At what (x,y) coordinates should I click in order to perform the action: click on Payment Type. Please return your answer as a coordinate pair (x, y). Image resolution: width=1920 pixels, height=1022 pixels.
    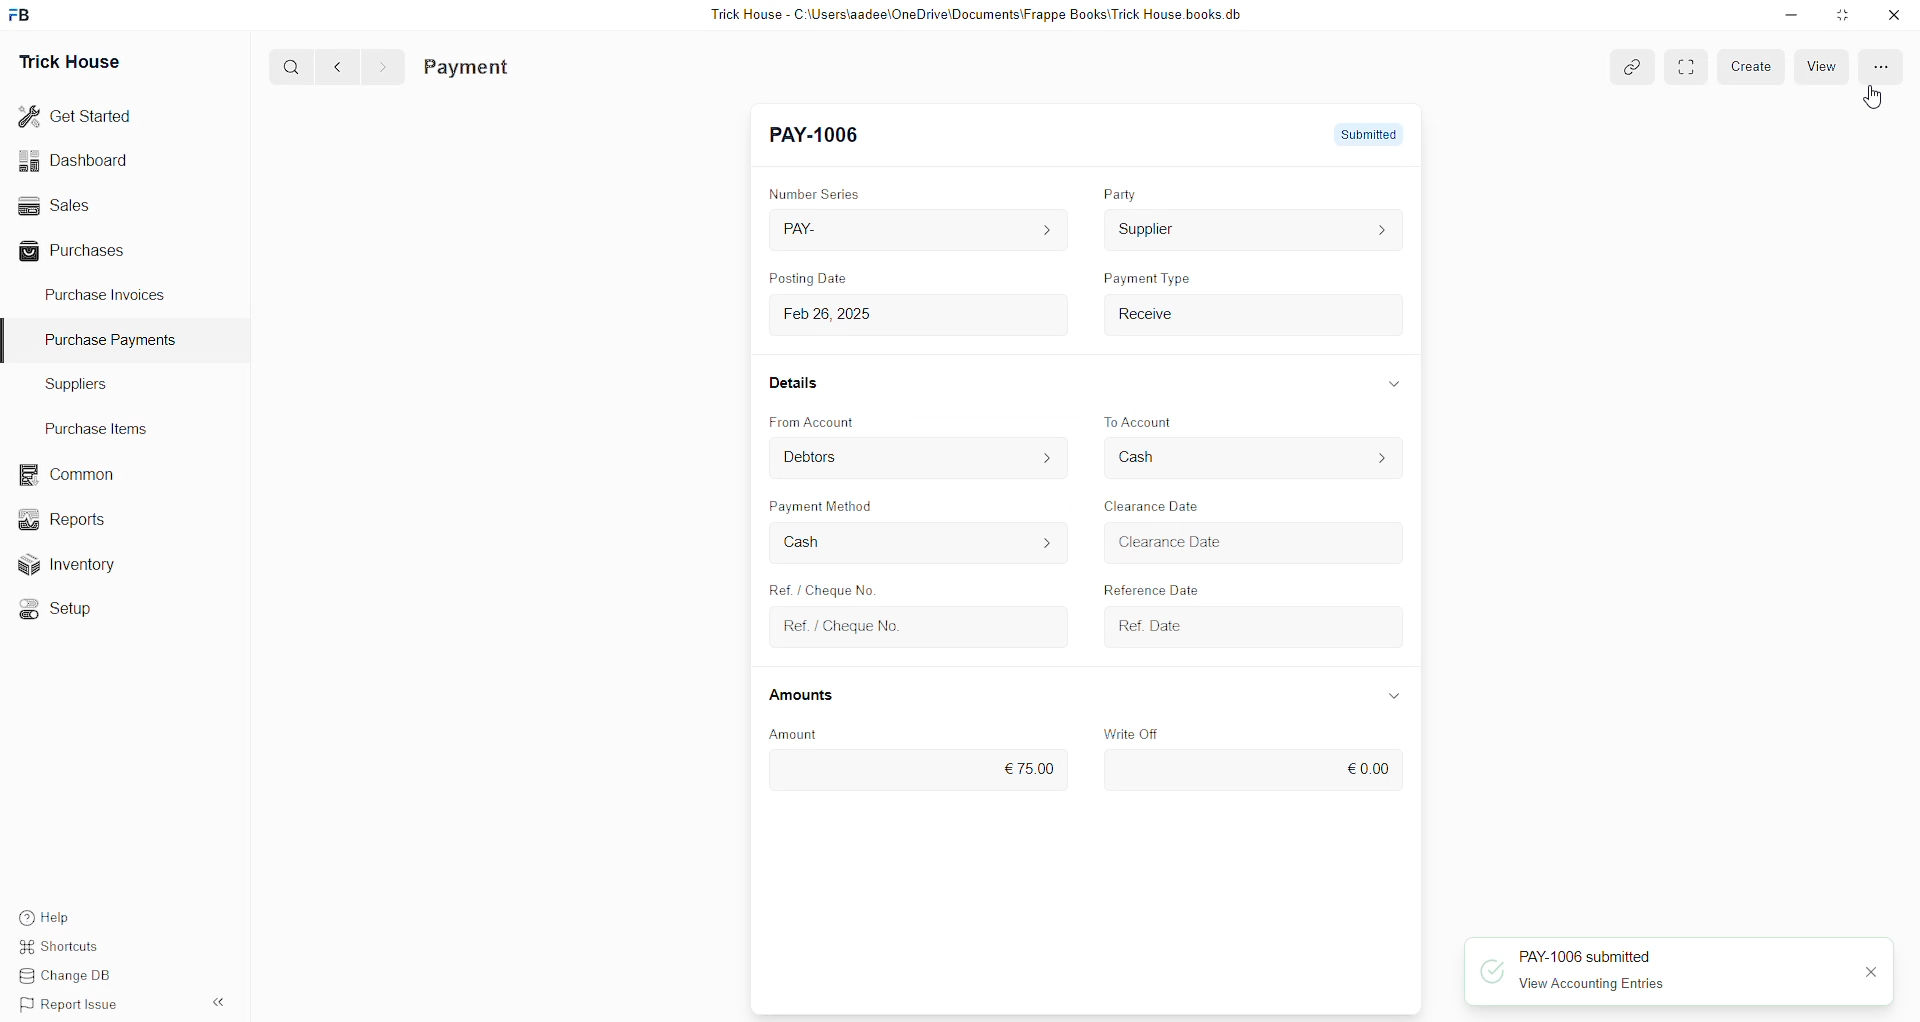
    Looking at the image, I should click on (1143, 276).